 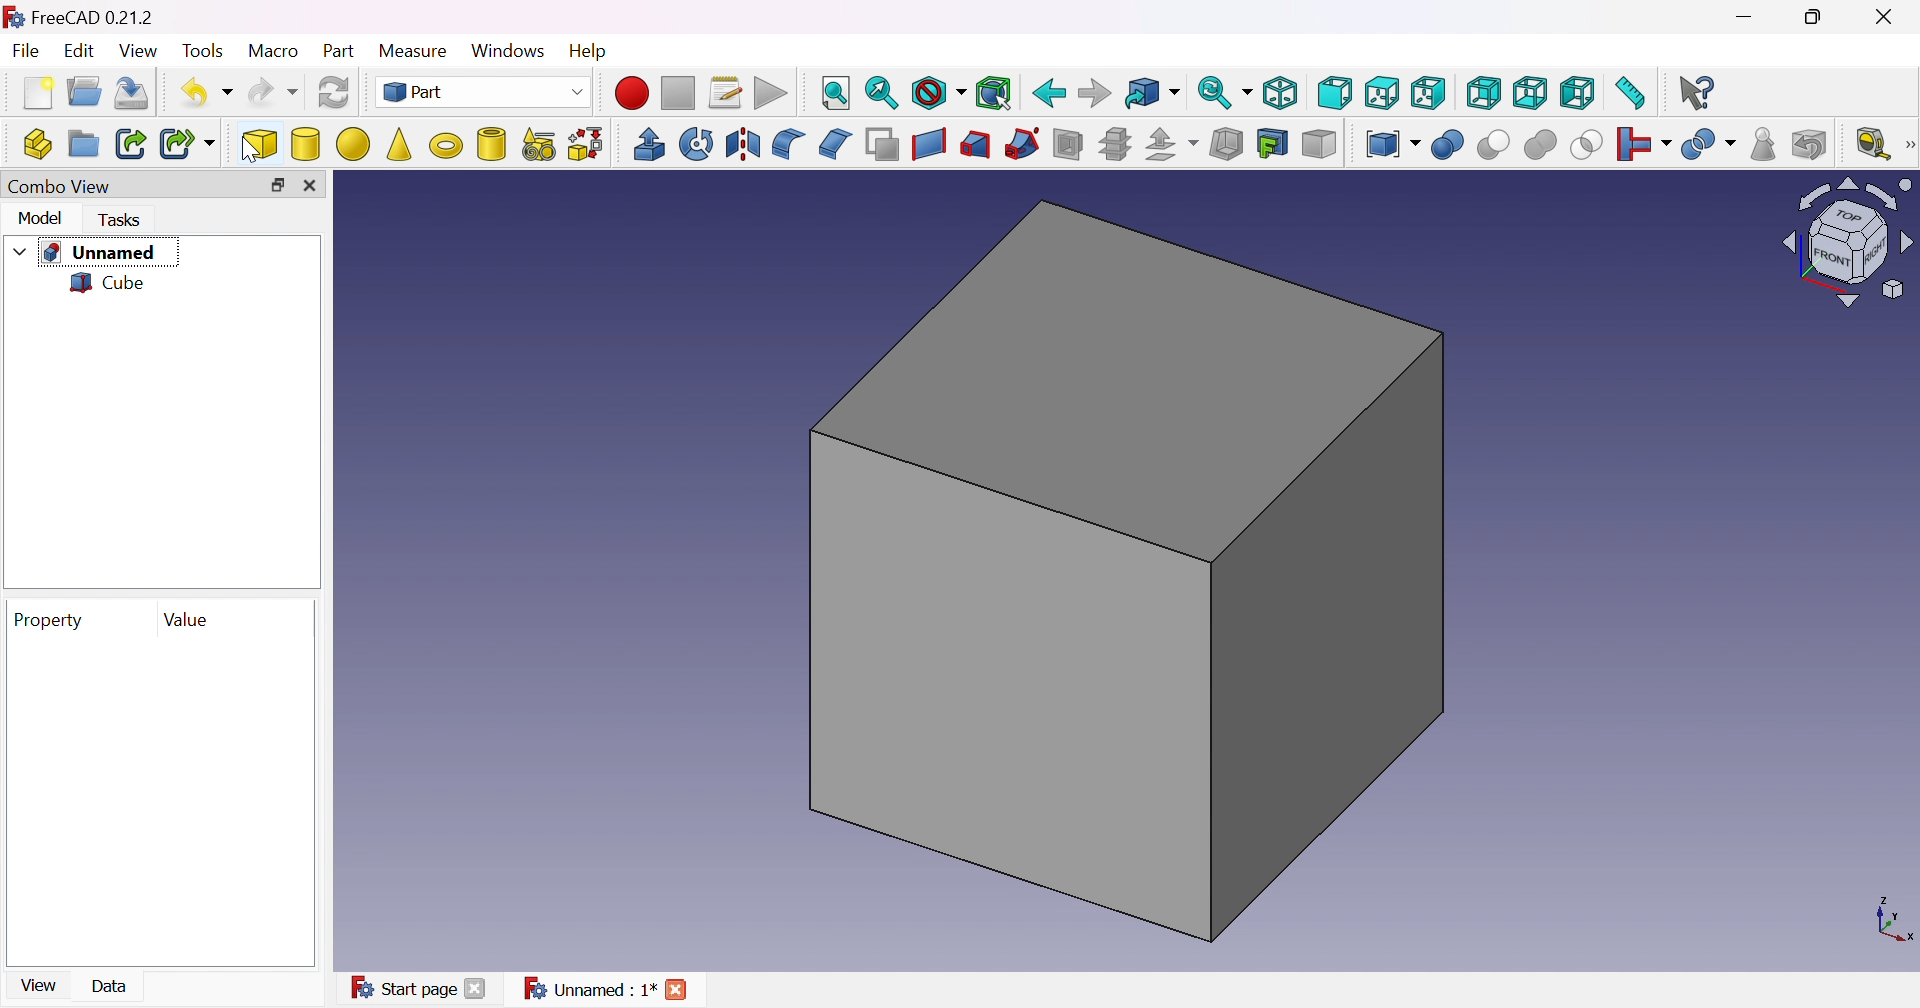 What do you see at coordinates (1890, 922) in the screenshot?
I see `x, y axis` at bounding box center [1890, 922].